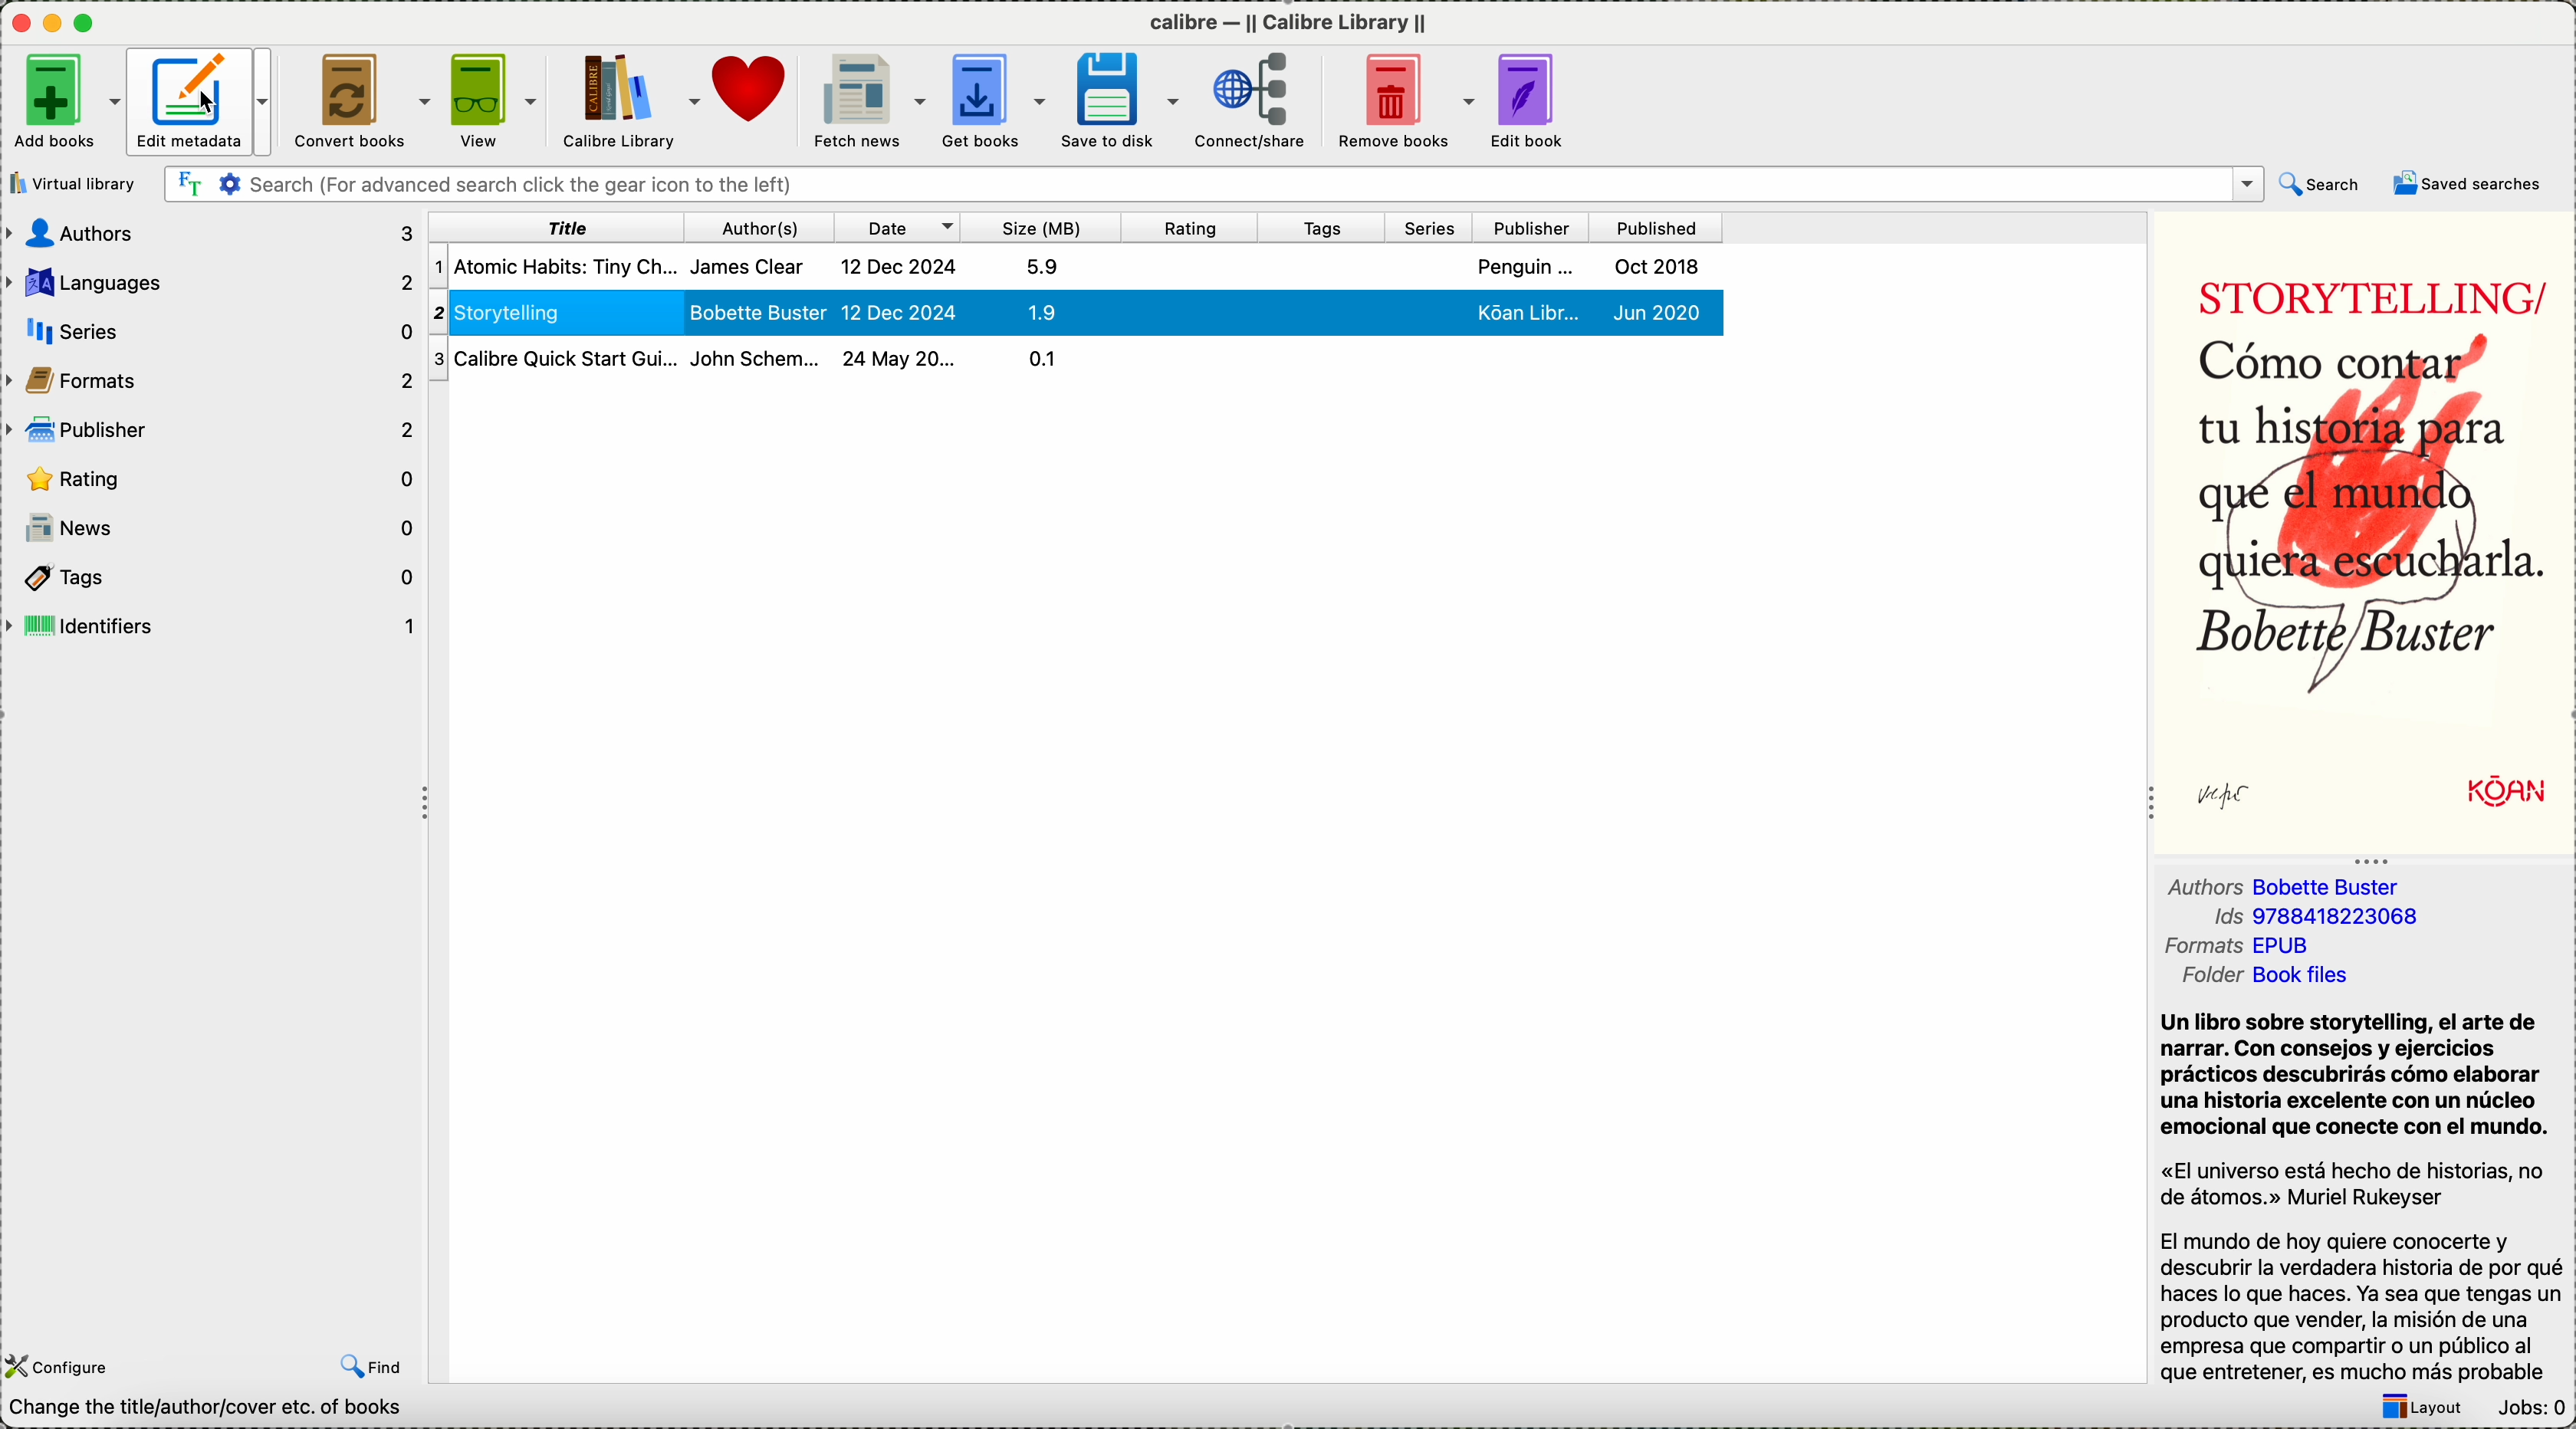  I want to click on rating, so click(214, 477).